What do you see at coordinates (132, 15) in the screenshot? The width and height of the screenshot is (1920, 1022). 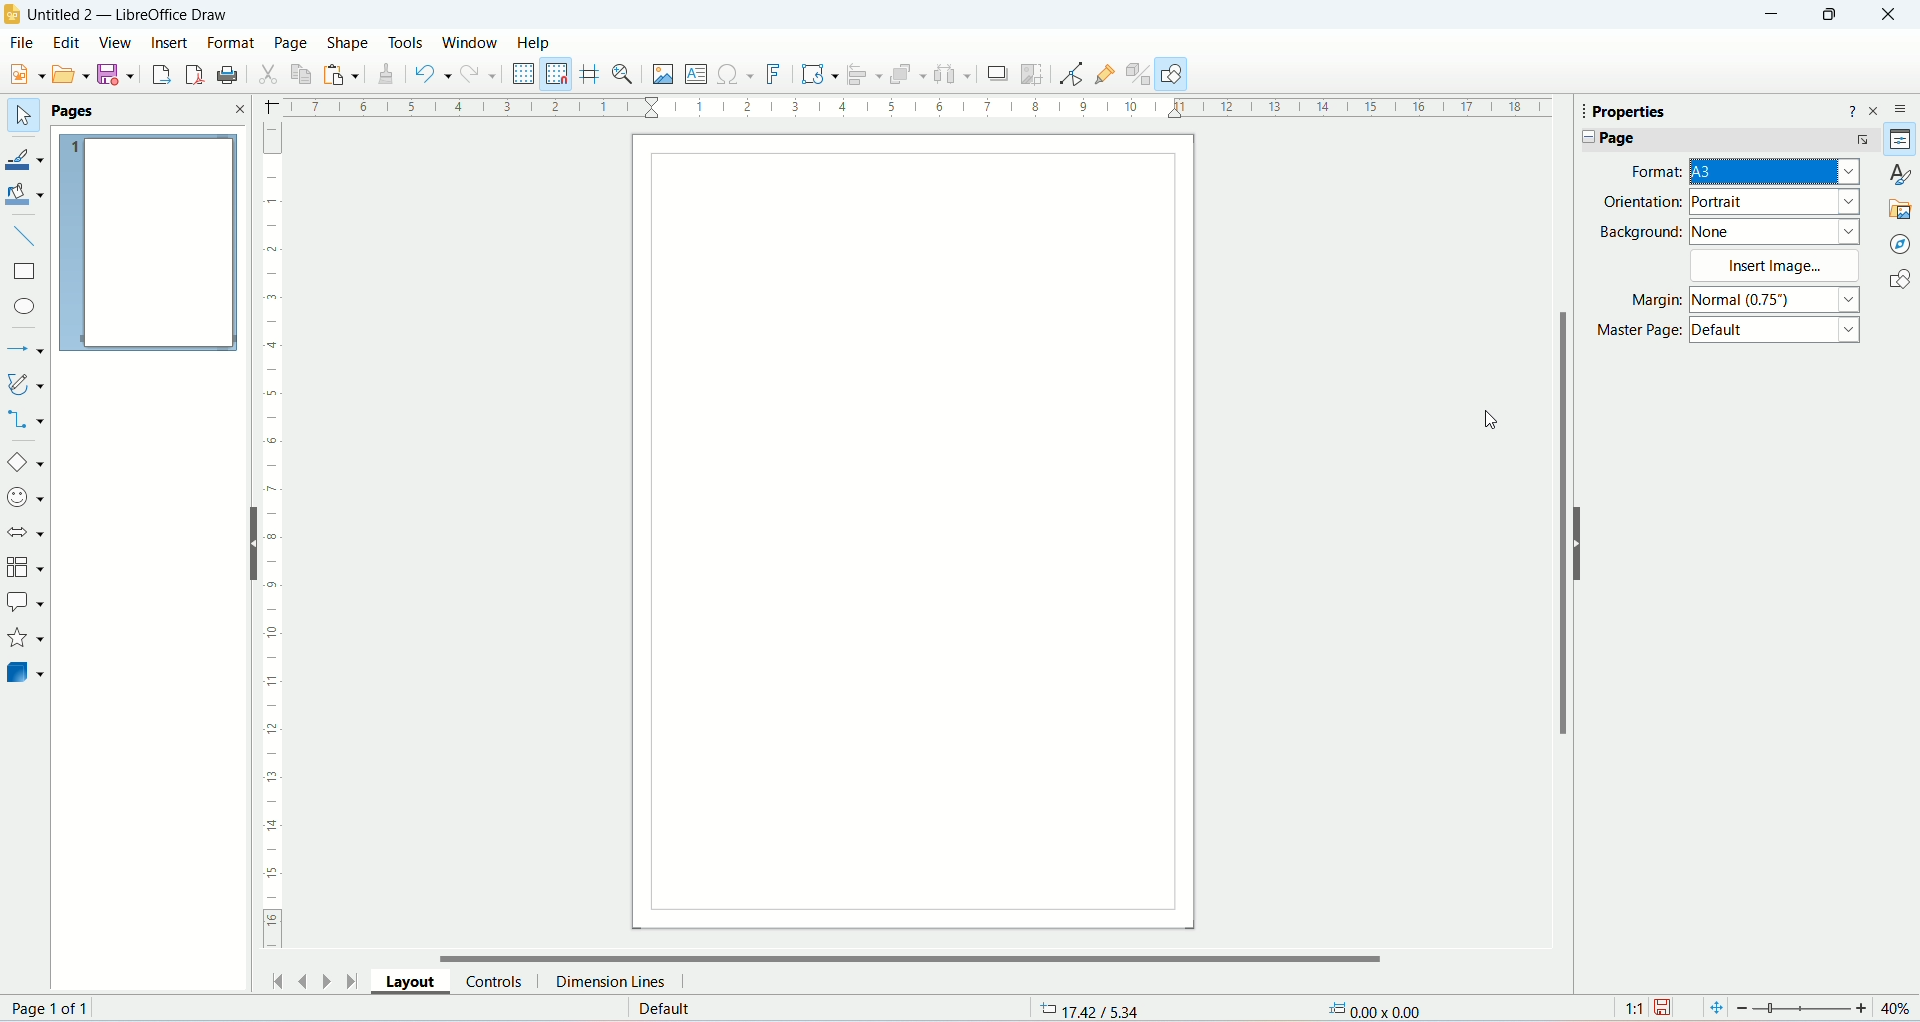 I see `title` at bounding box center [132, 15].